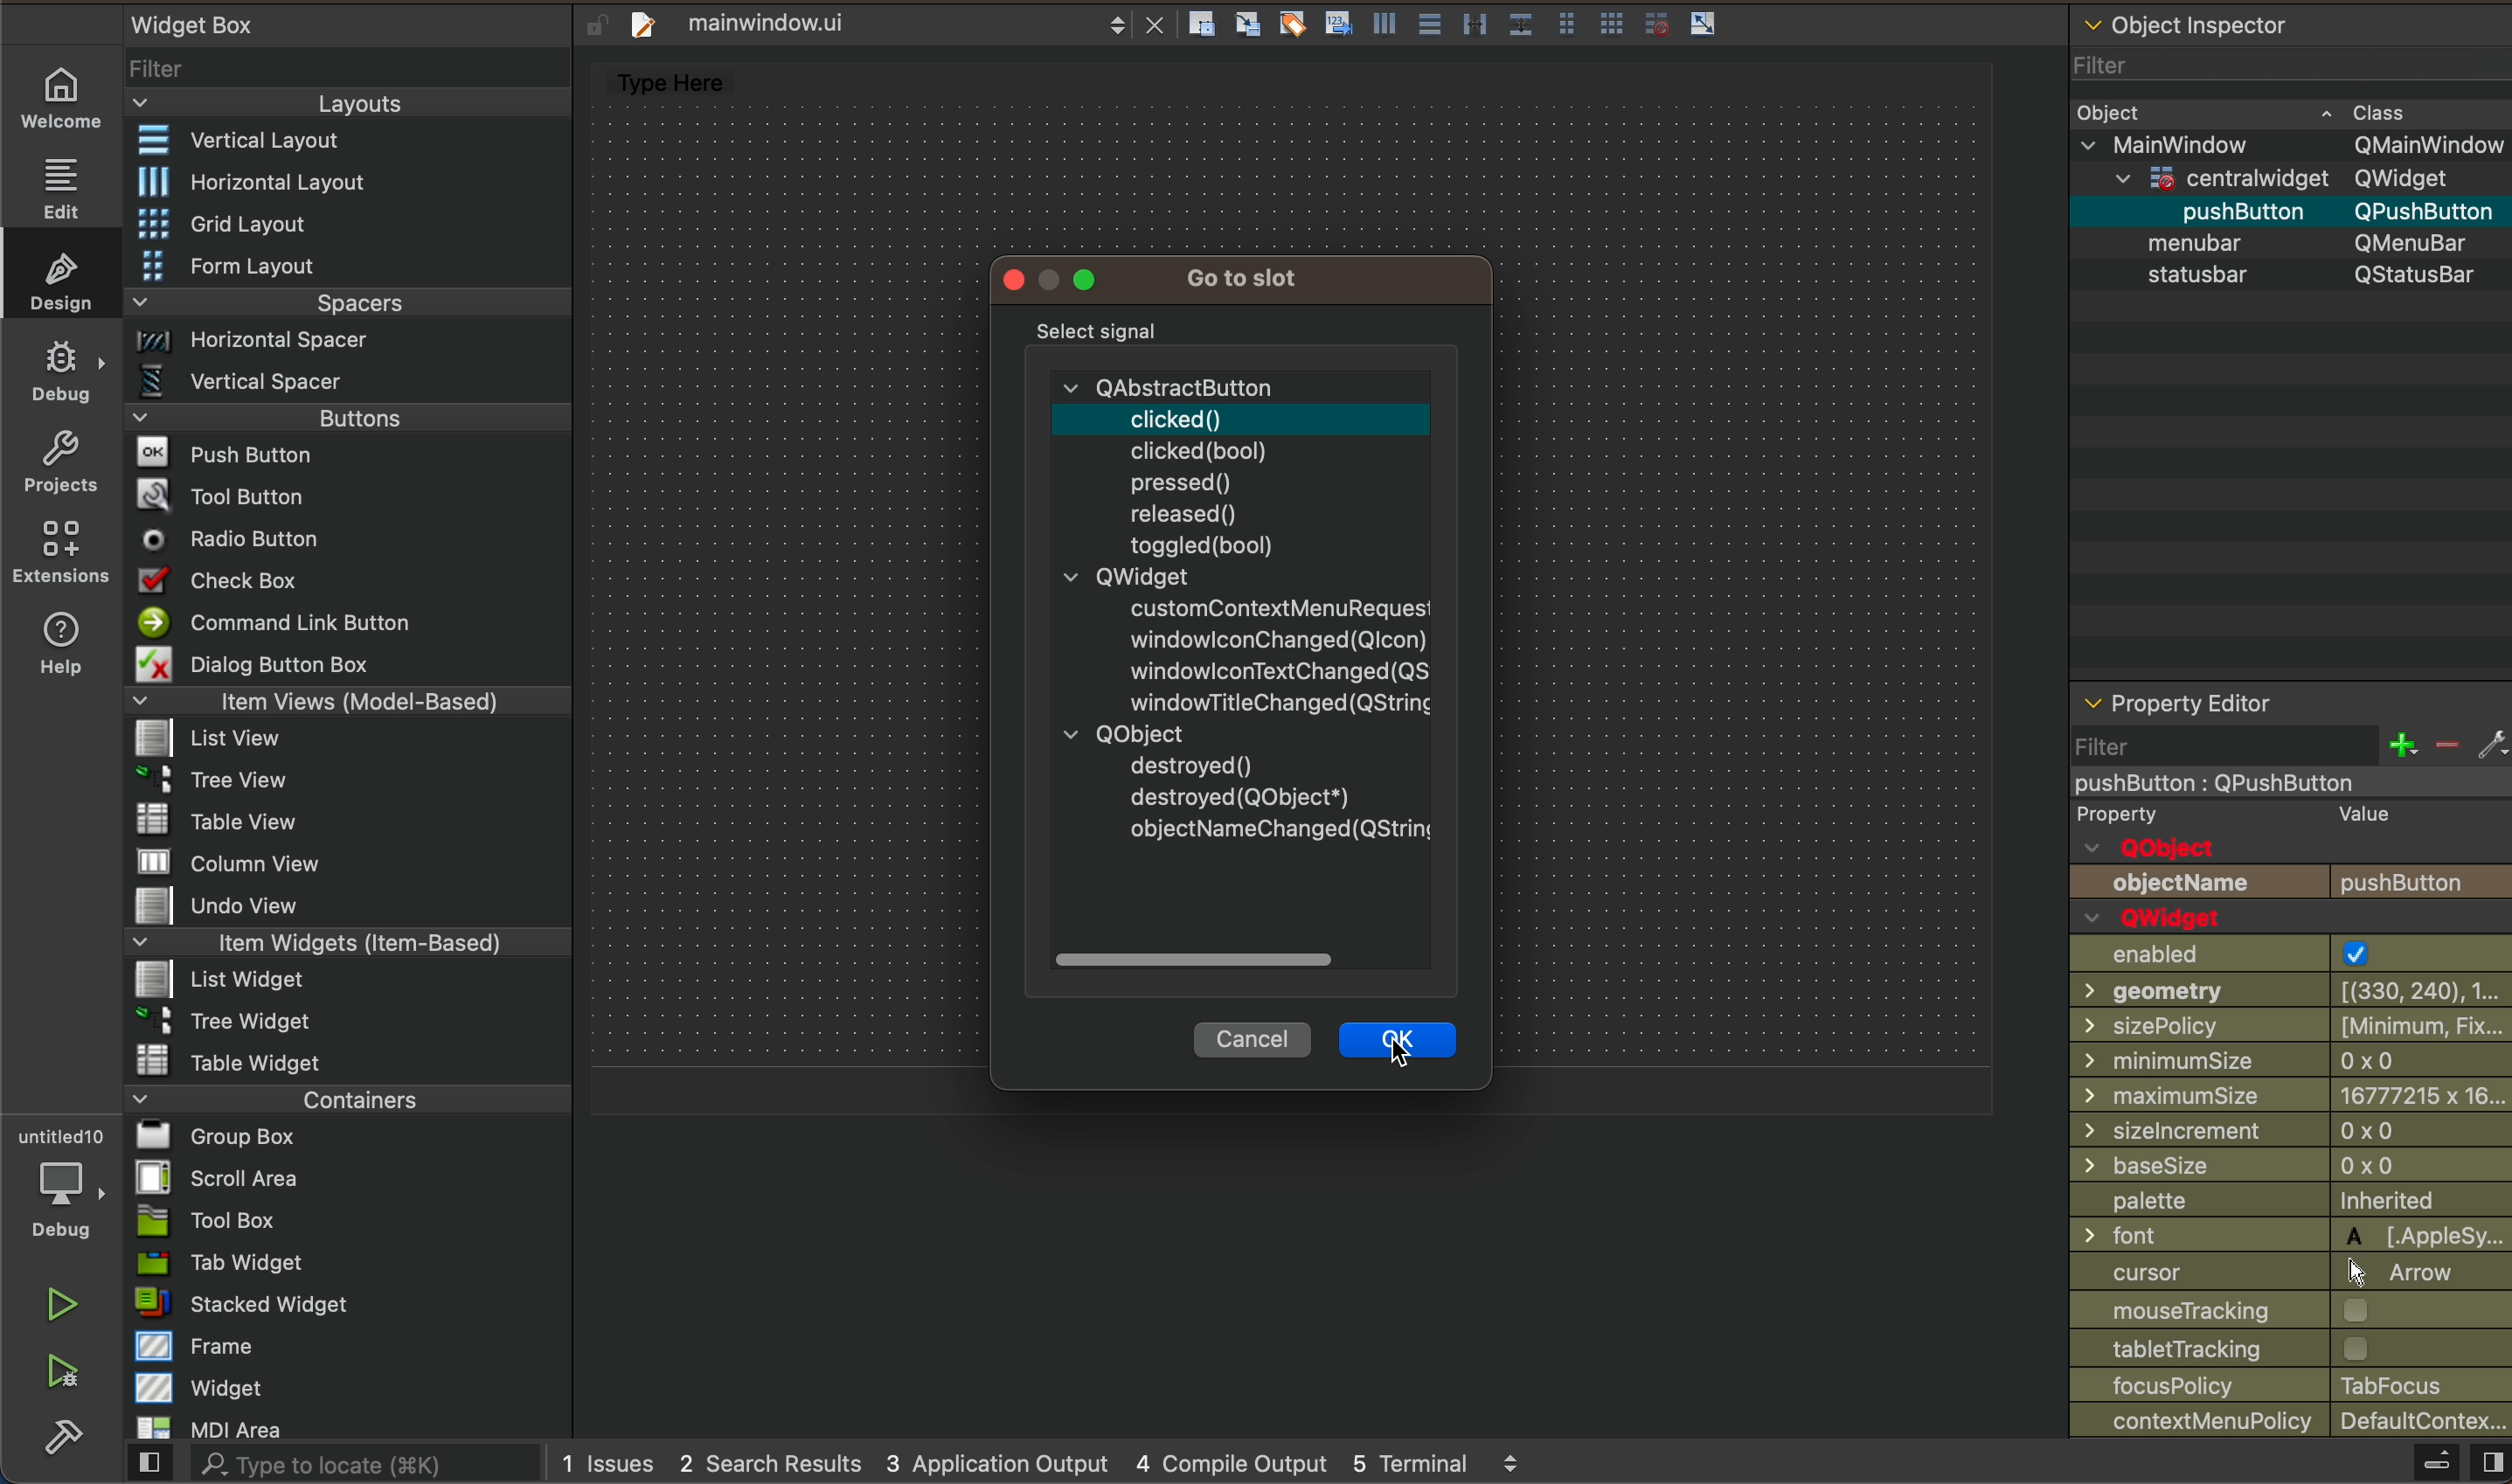  I want to click on home, so click(62, 93).